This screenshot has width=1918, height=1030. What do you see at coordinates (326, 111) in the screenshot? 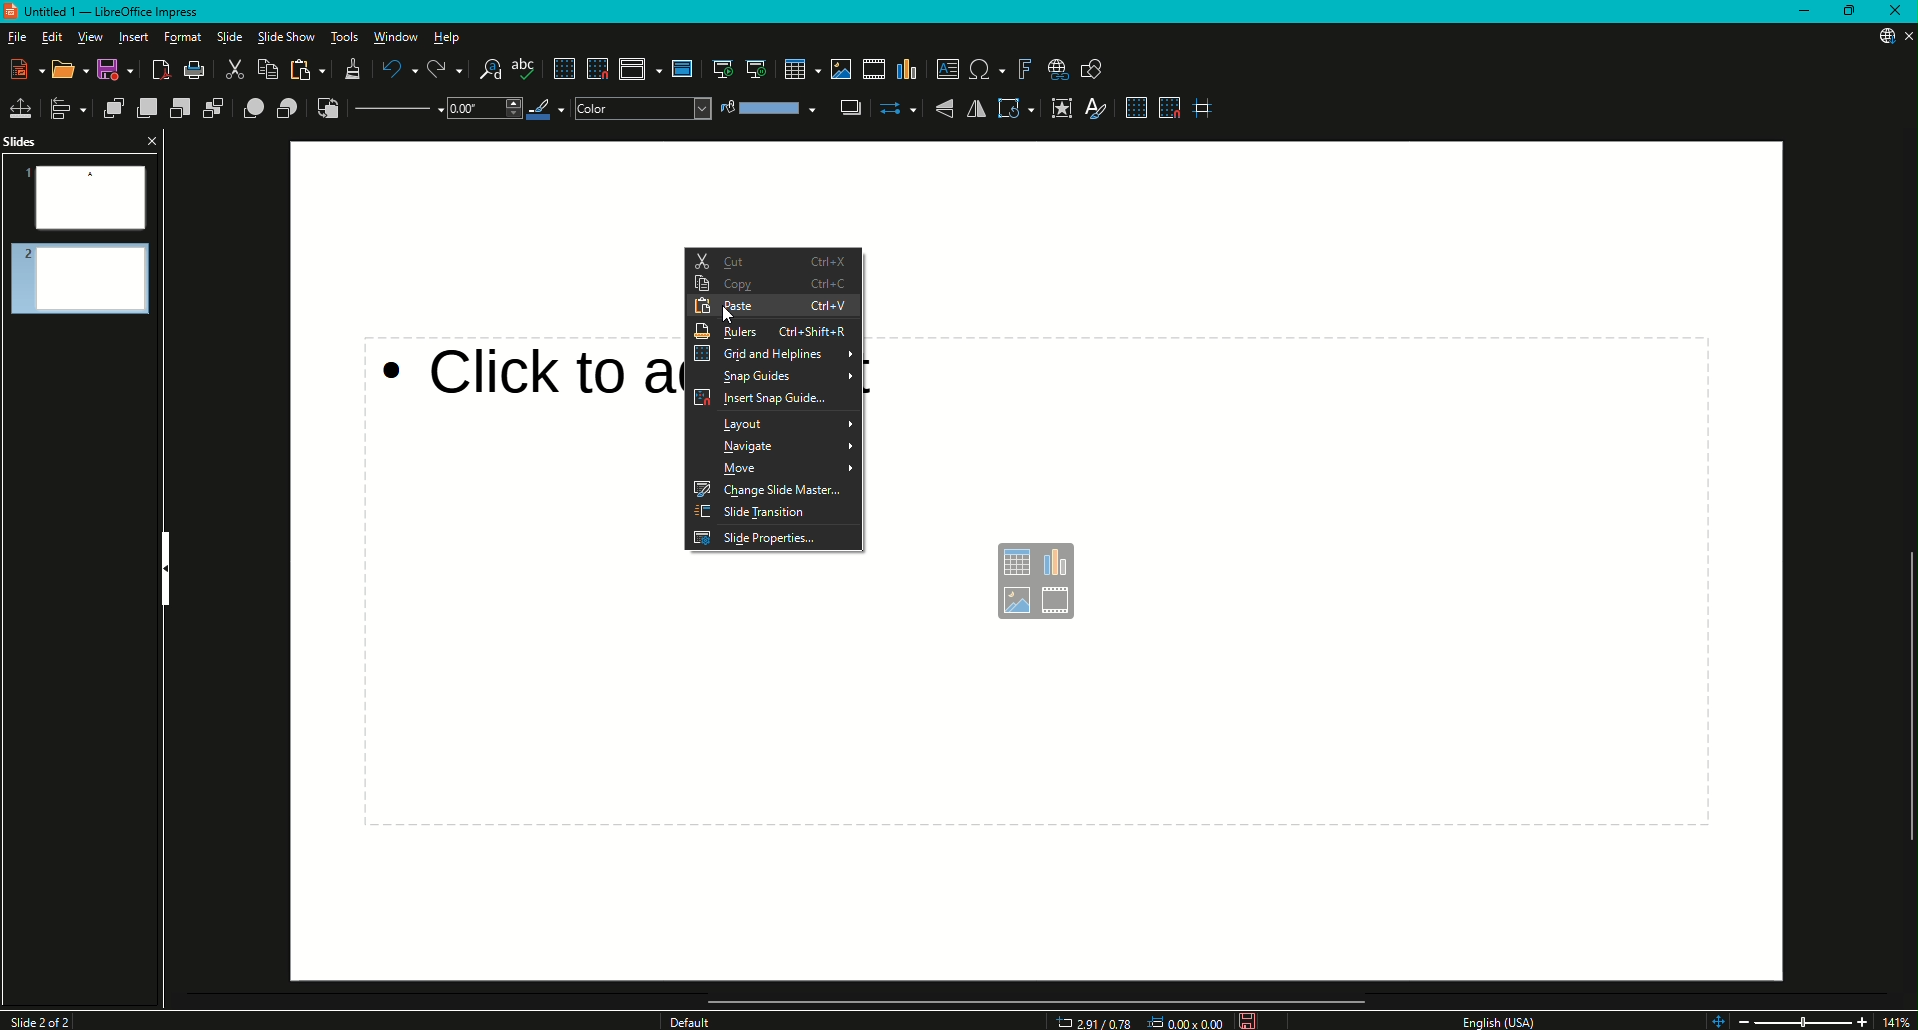
I see `Reverse` at bounding box center [326, 111].